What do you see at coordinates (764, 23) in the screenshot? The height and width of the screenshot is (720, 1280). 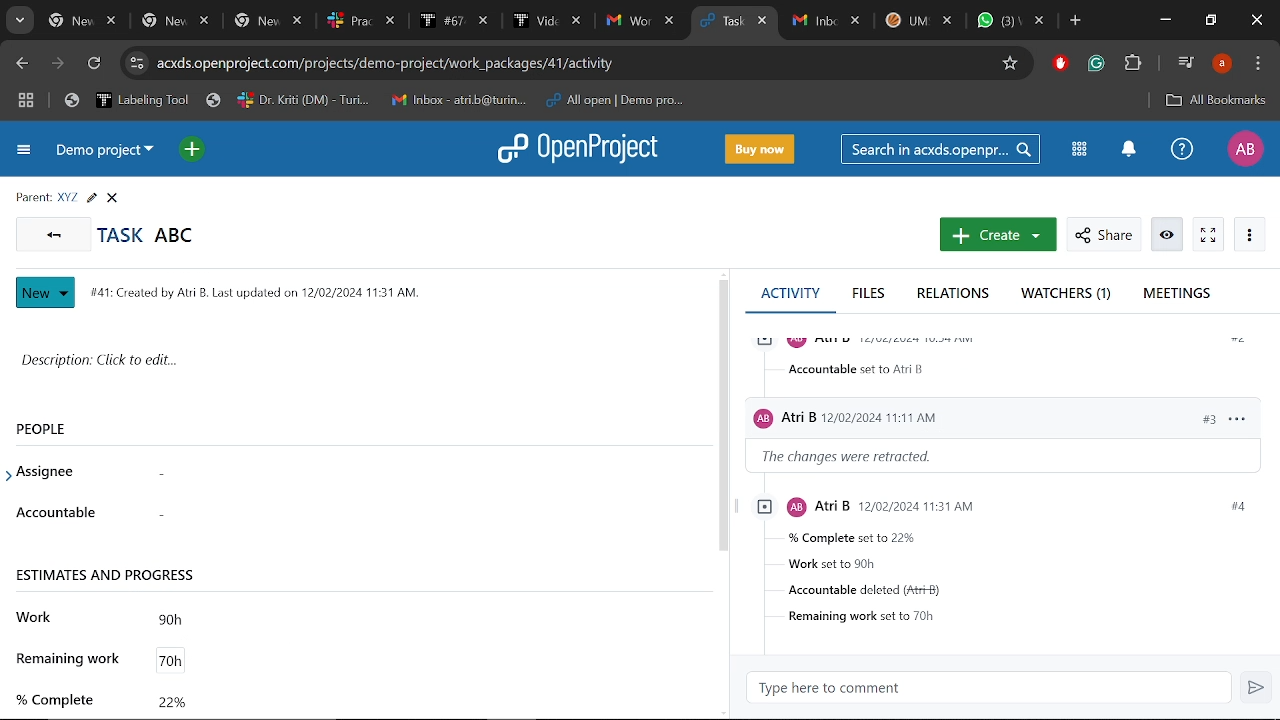 I see `Close current tab` at bounding box center [764, 23].